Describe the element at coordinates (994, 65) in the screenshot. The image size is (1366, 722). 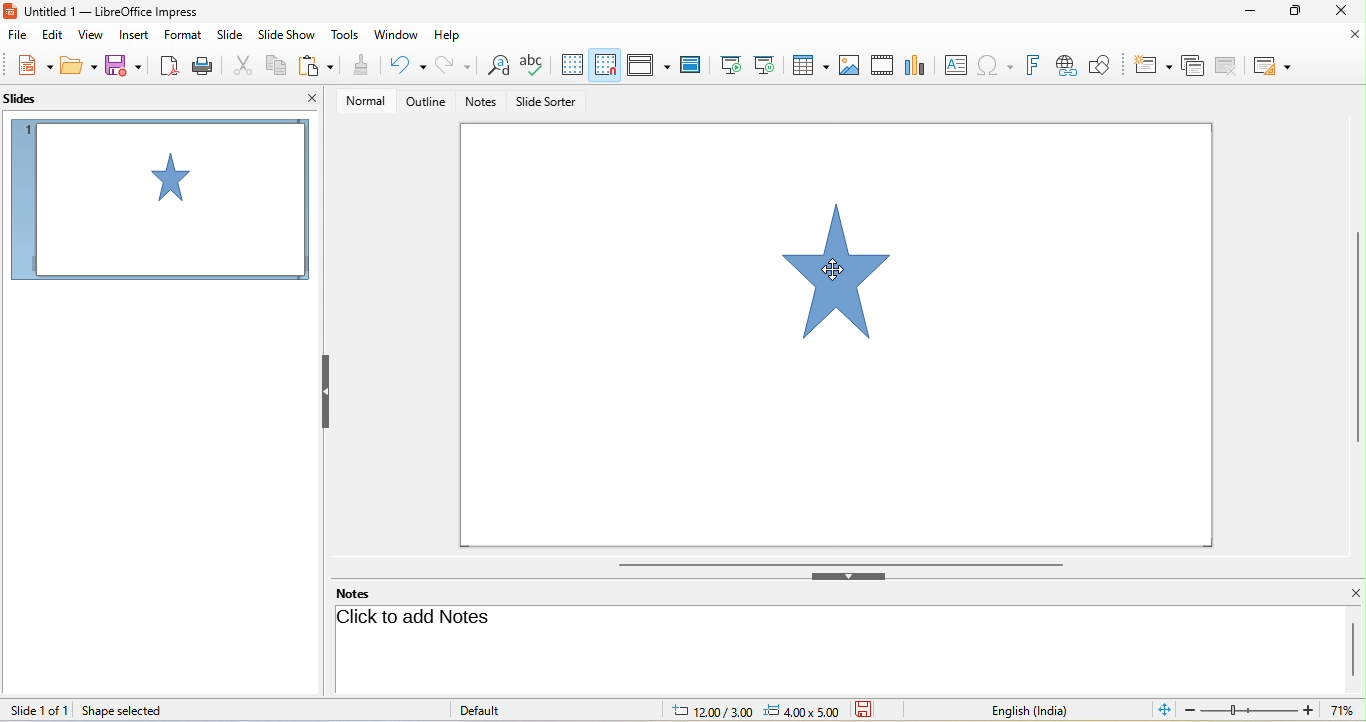
I see `special character` at that location.